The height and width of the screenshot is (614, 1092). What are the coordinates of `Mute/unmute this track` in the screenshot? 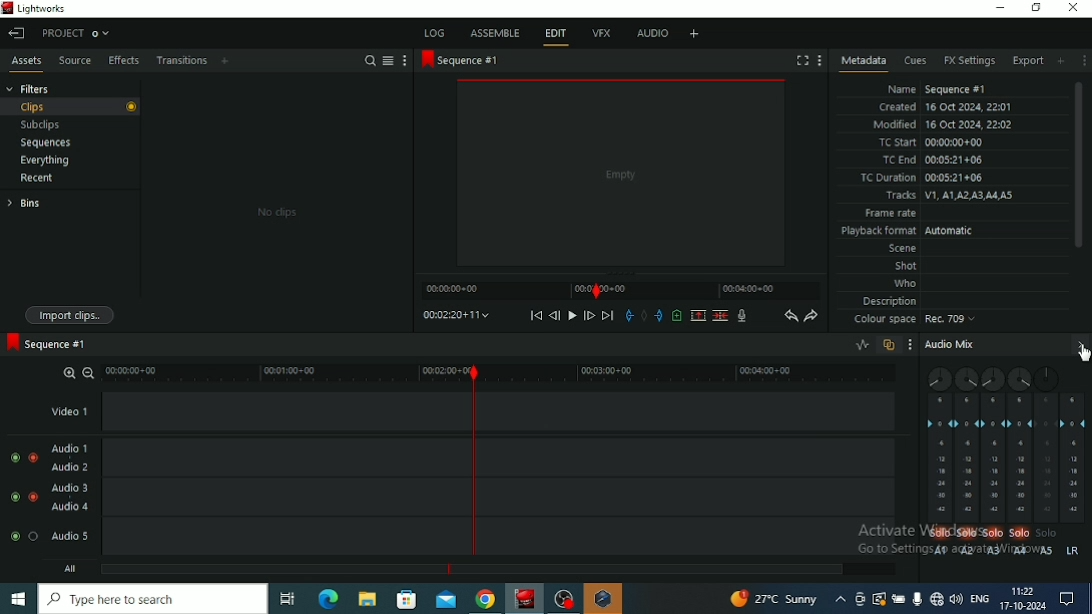 It's located at (12, 536).